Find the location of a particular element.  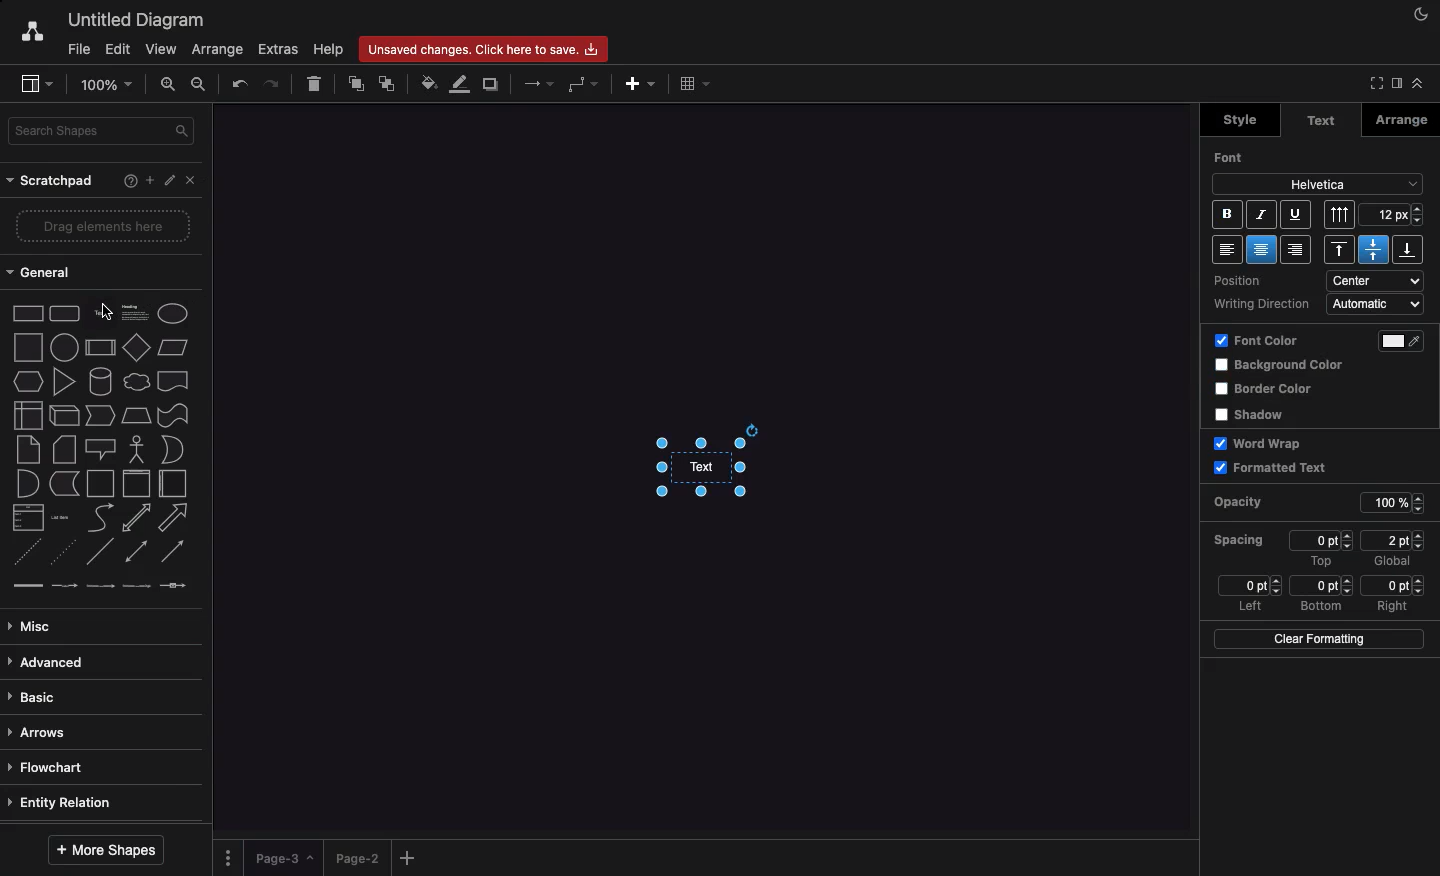

Style is located at coordinates (1237, 120).